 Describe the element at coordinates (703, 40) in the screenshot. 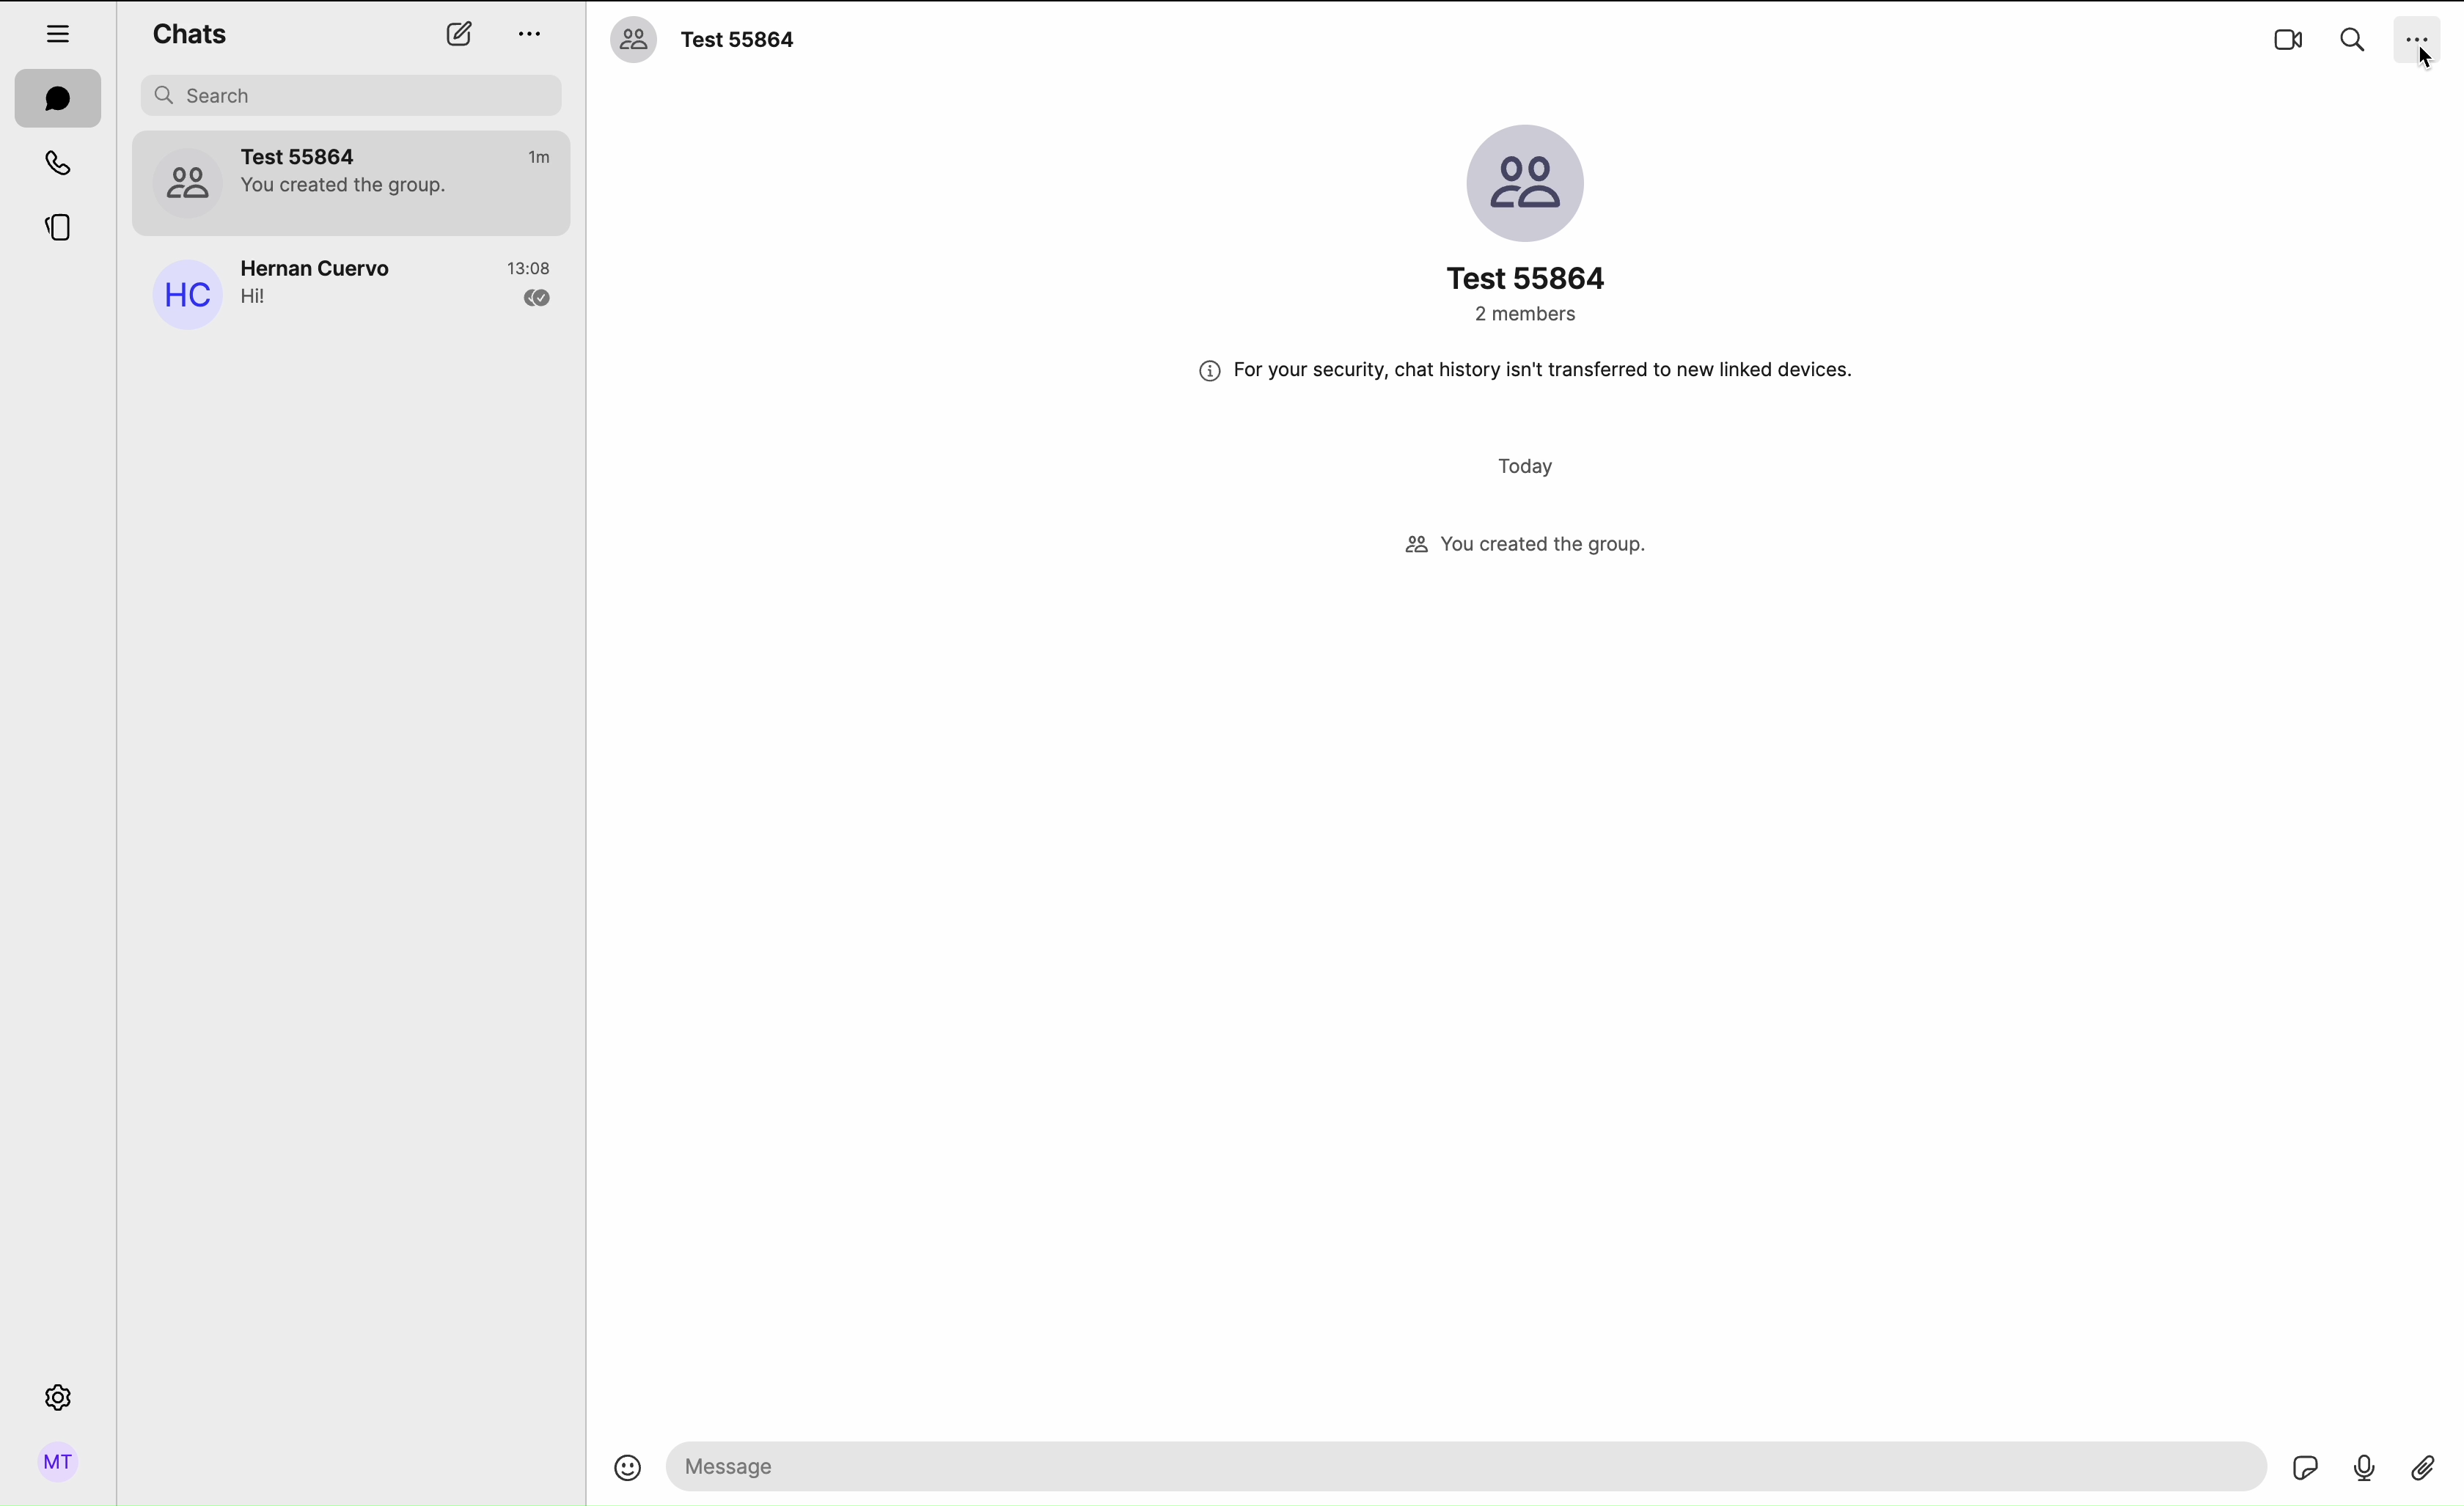

I see `chat name` at that location.